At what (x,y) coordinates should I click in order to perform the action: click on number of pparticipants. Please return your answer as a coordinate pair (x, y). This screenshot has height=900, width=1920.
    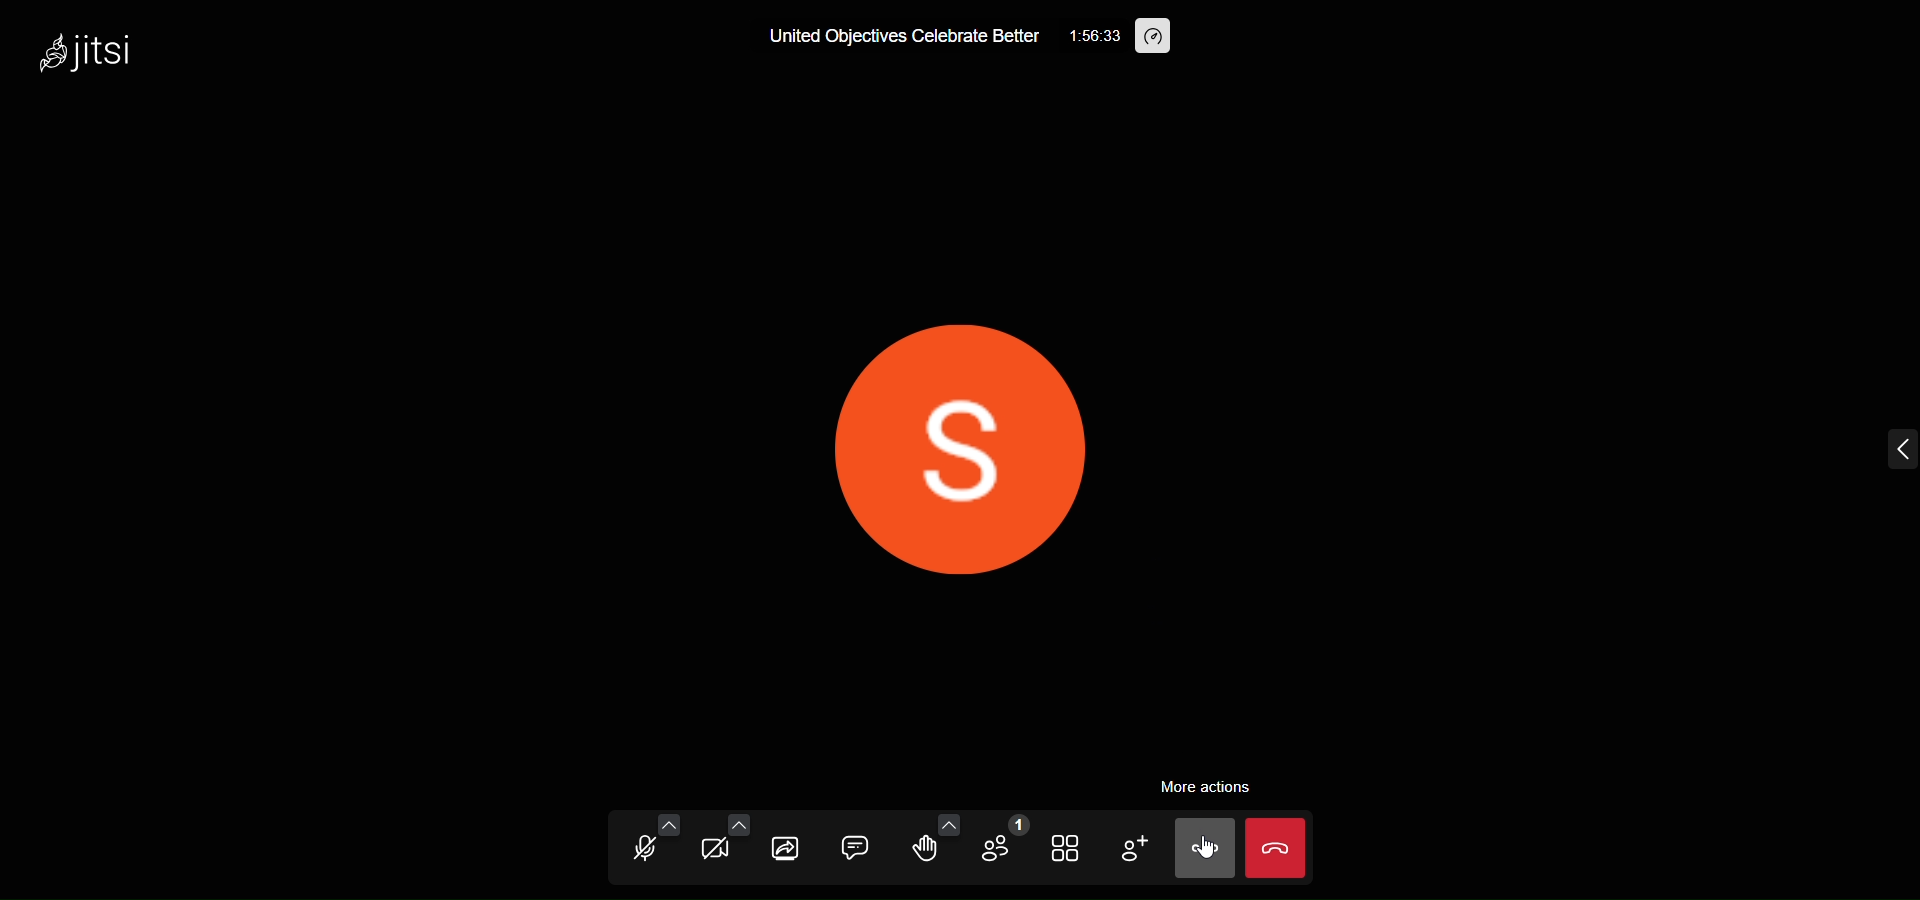
    Looking at the image, I should click on (1001, 845).